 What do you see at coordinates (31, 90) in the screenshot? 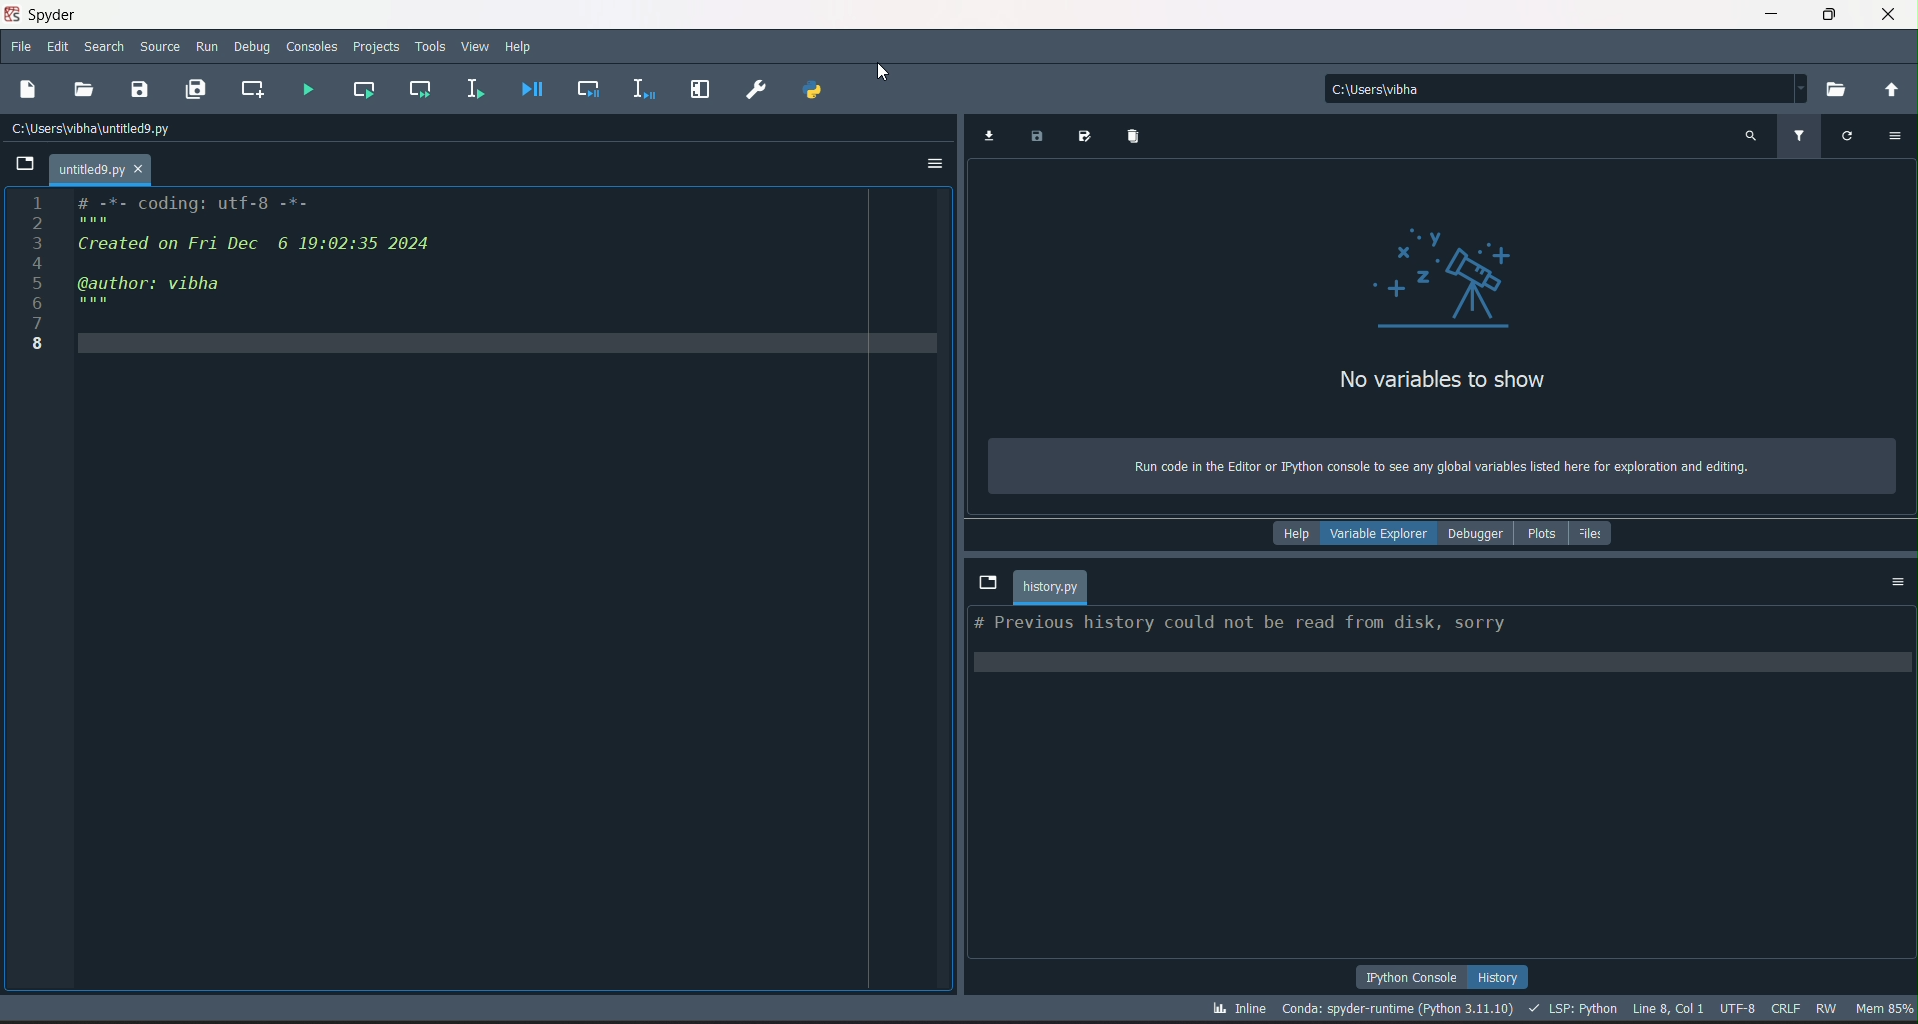
I see `new file` at bounding box center [31, 90].